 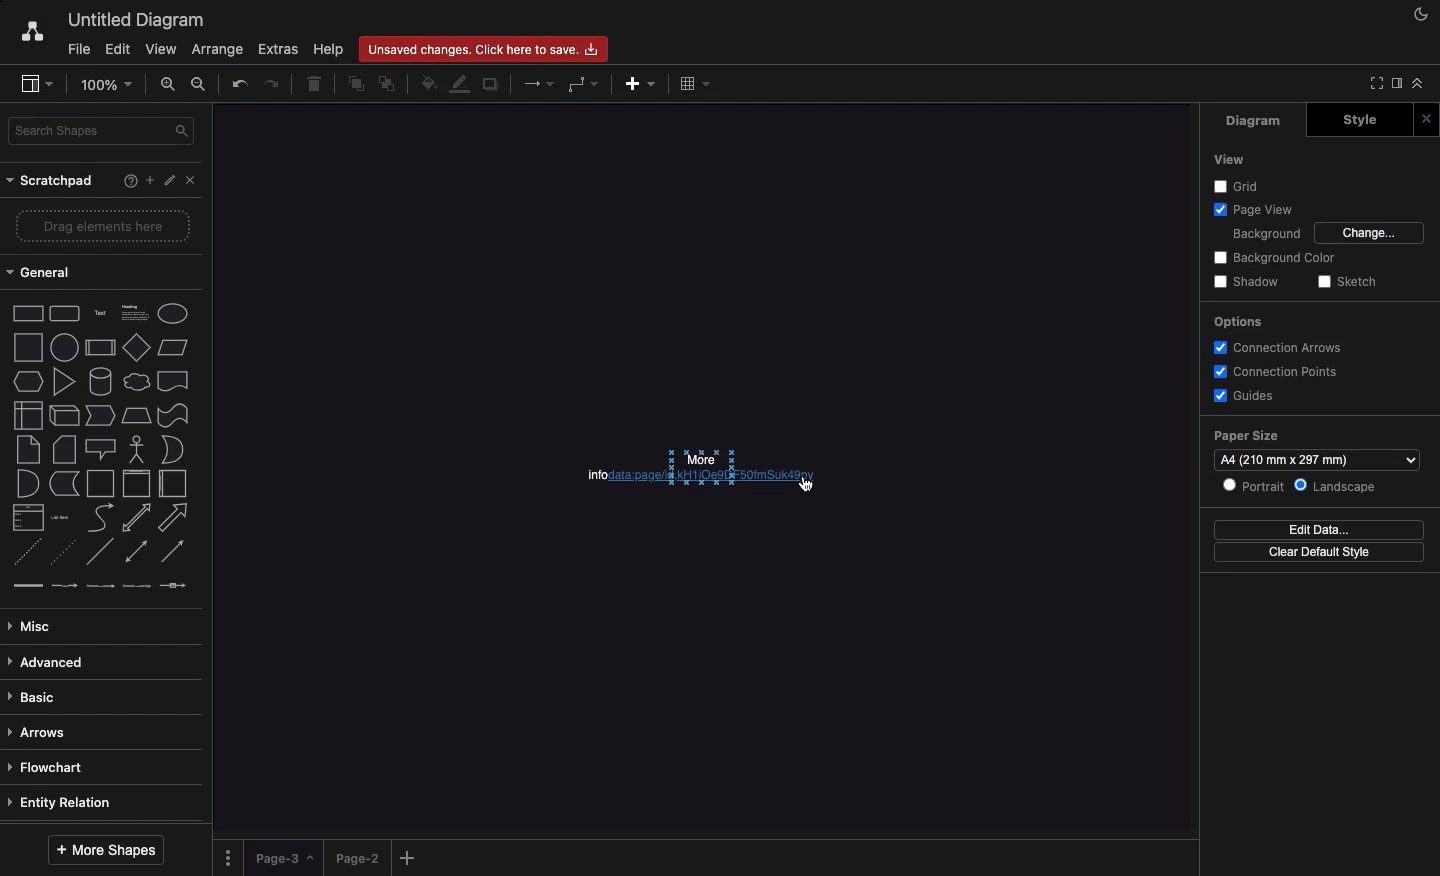 I want to click on square, so click(x=28, y=347).